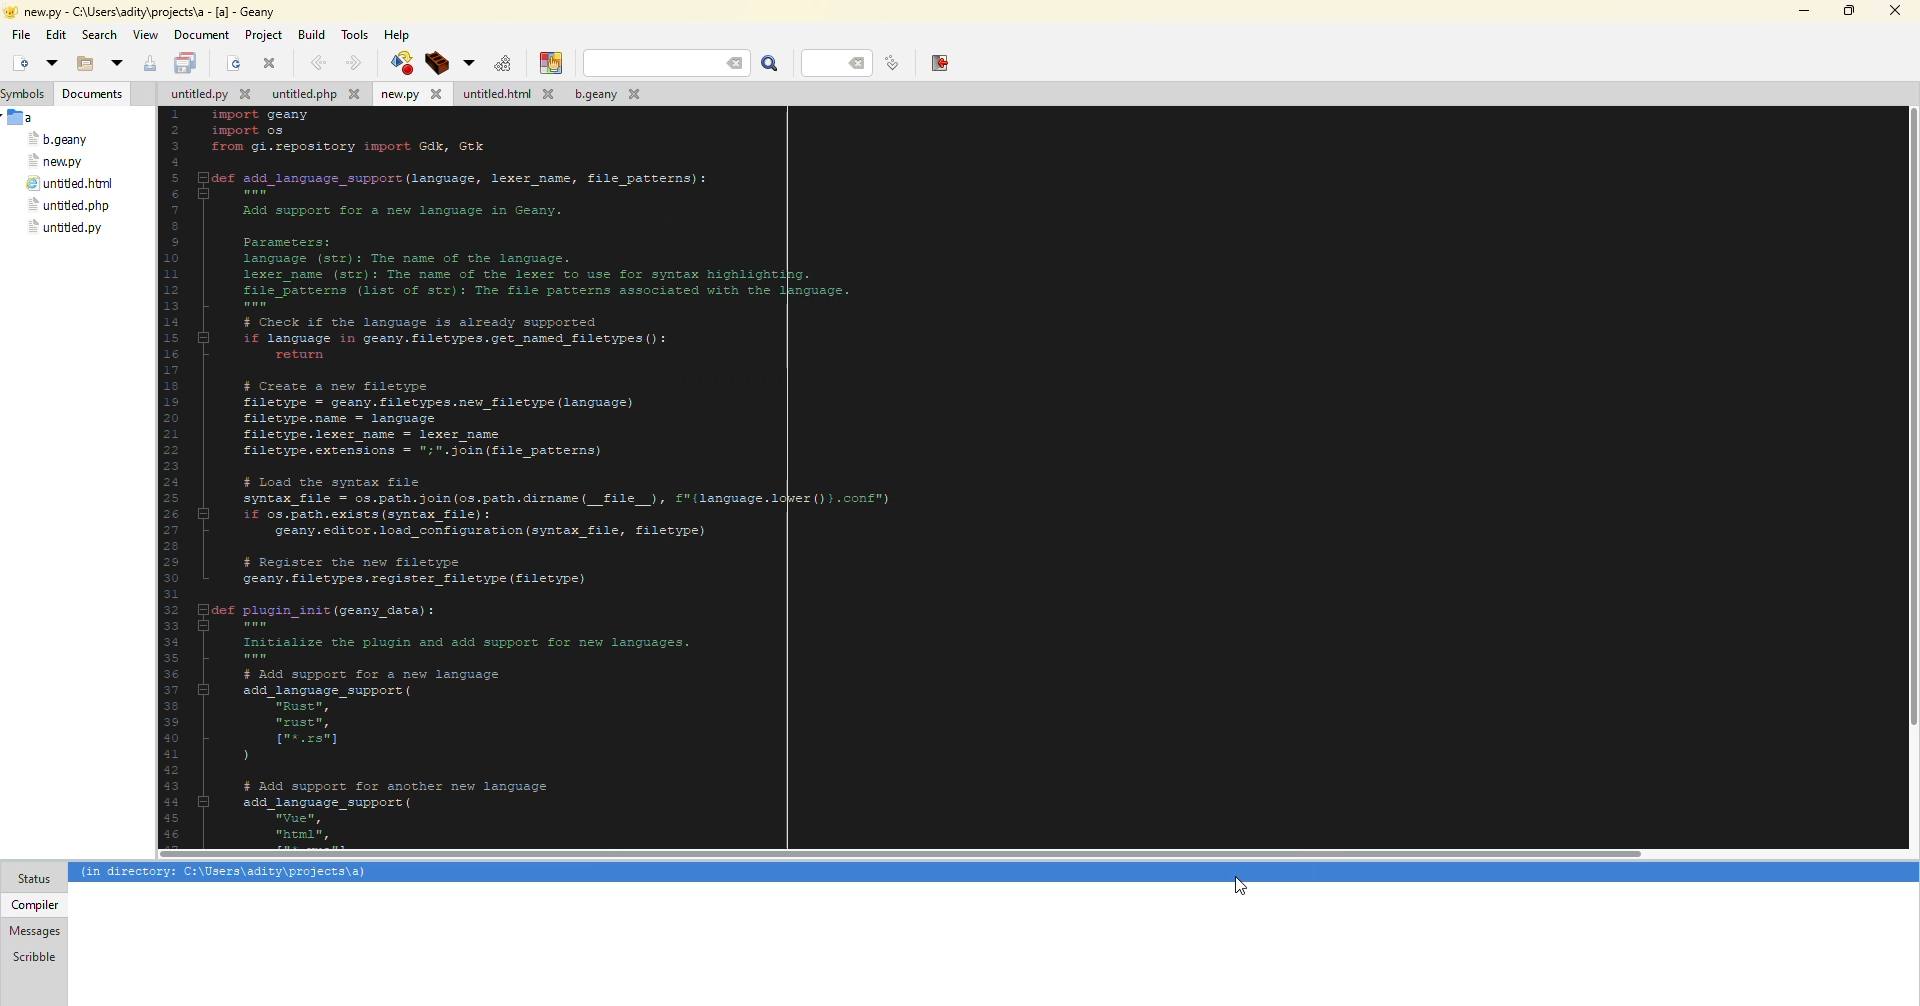 The image size is (1920, 1006). Describe the element at coordinates (145, 35) in the screenshot. I see `view` at that location.